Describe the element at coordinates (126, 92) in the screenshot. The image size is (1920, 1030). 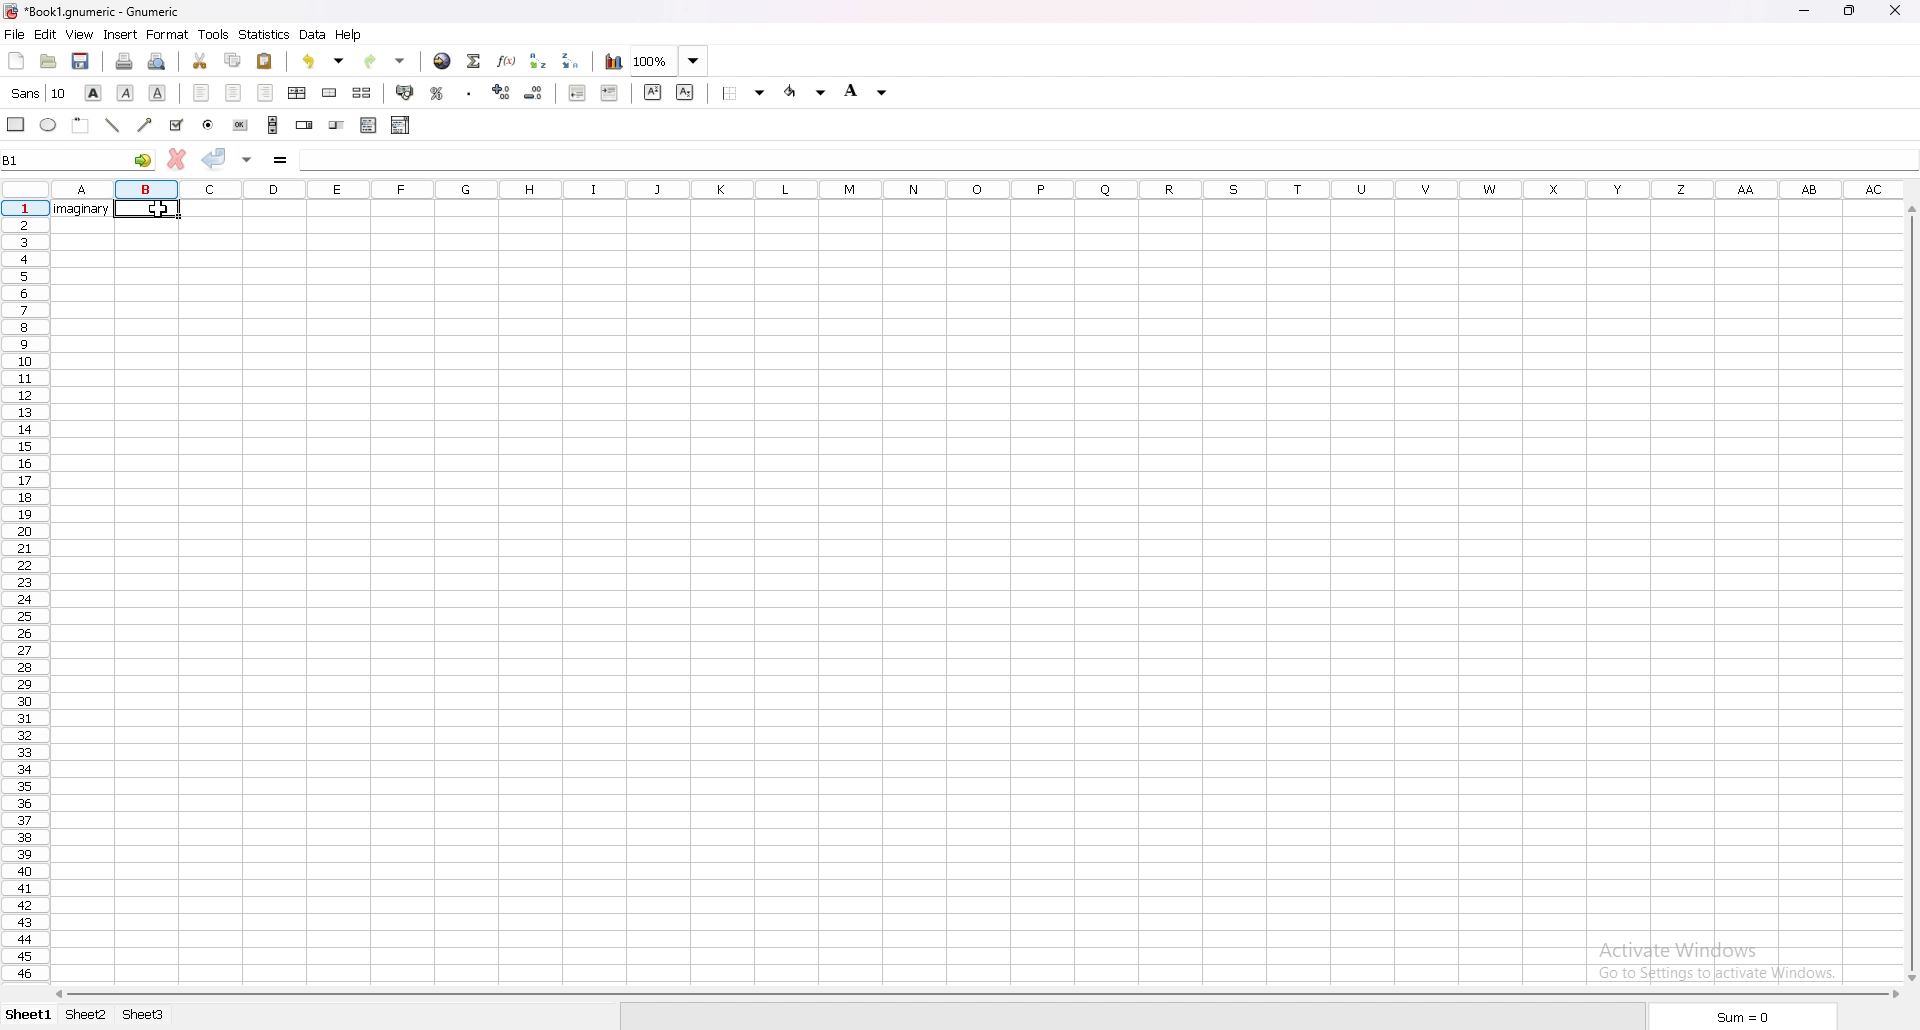
I see `italic` at that location.